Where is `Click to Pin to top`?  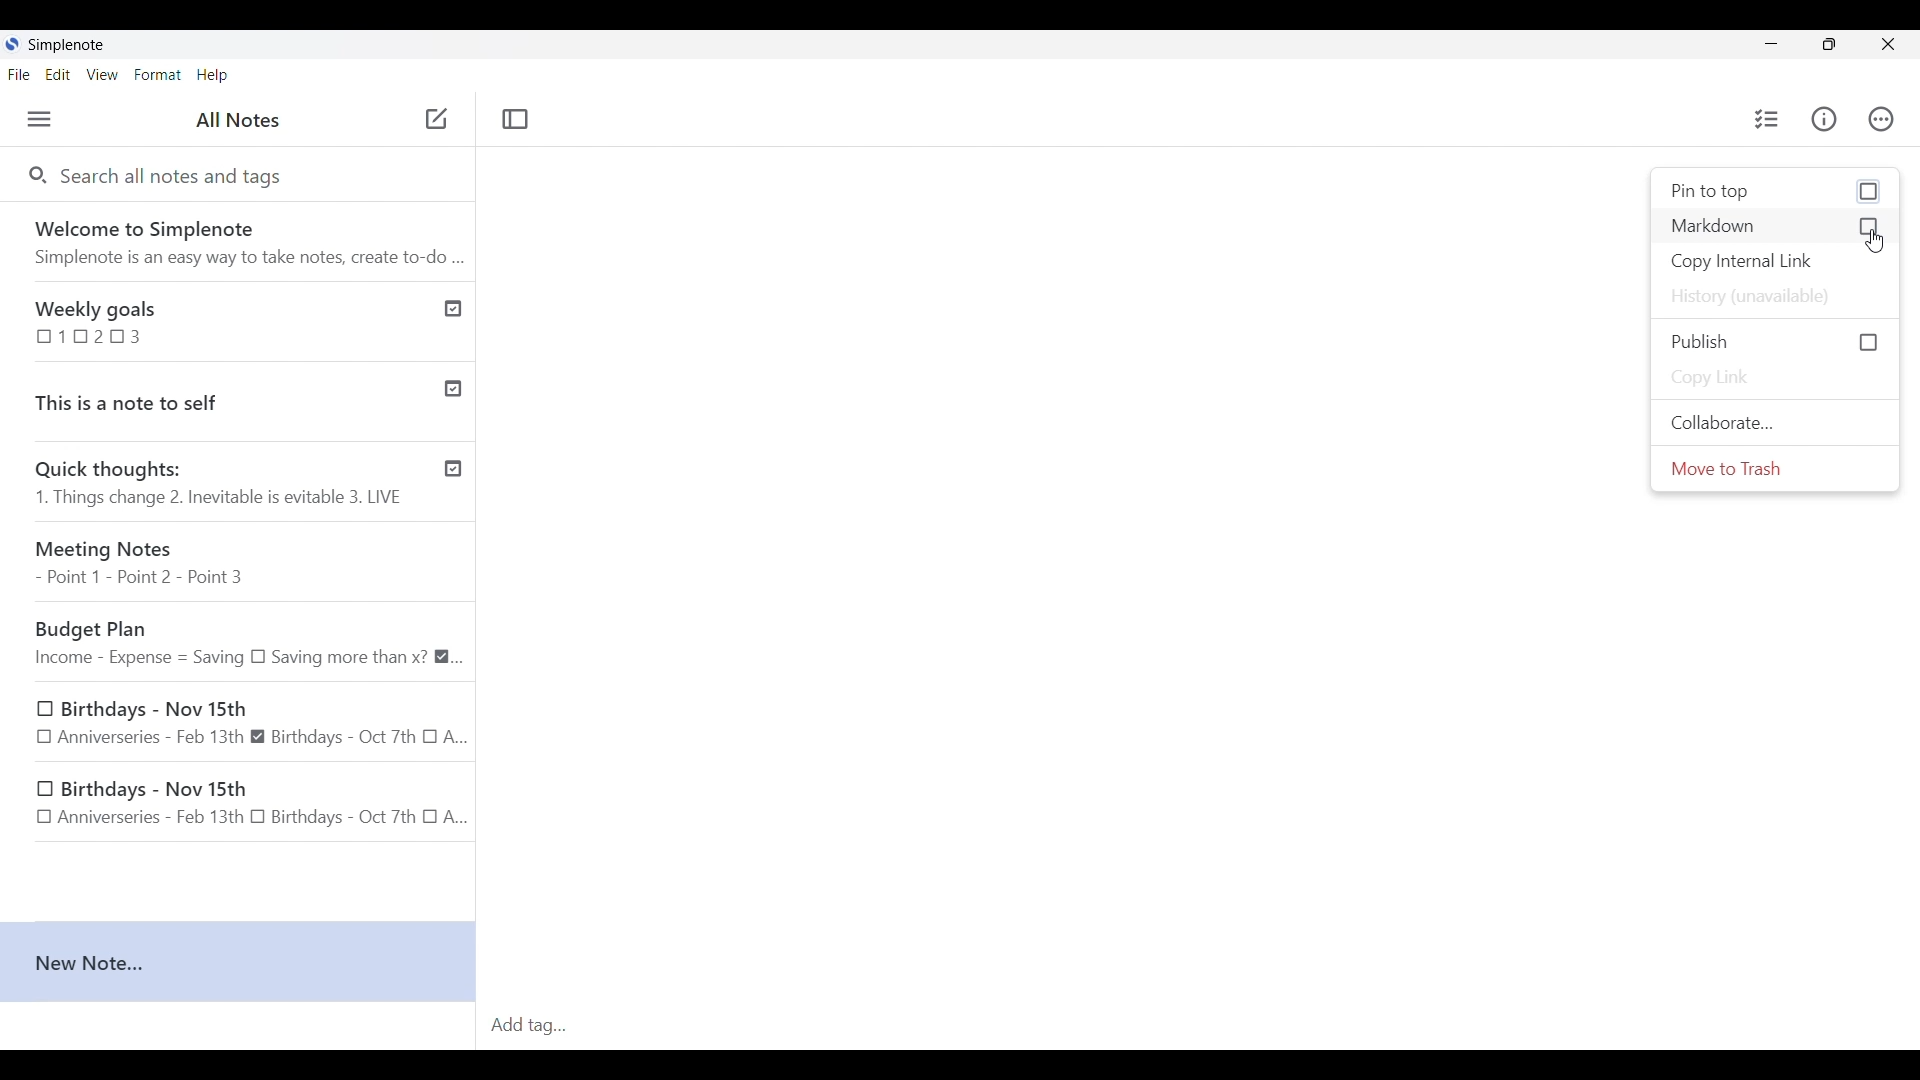
Click to Pin to top is located at coordinates (1775, 192).